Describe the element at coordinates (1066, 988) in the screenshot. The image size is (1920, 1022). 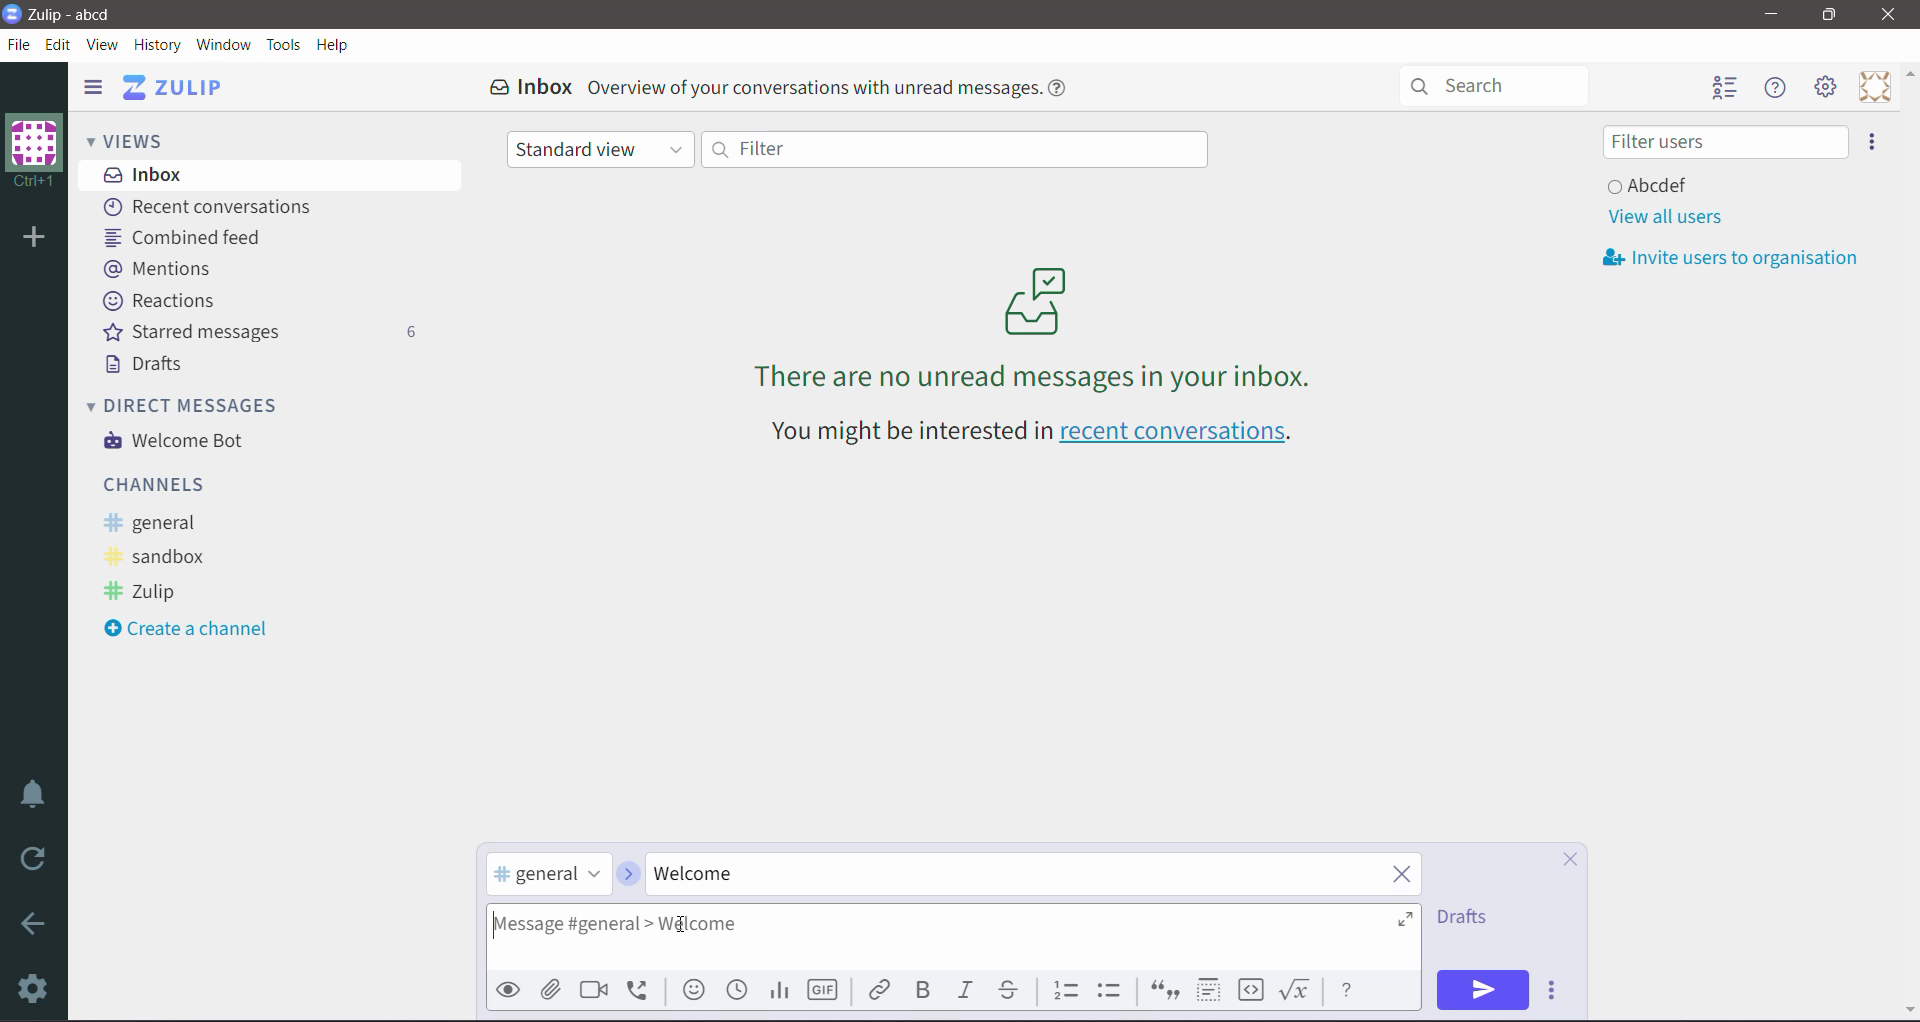
I see `Numbered list` at that location.